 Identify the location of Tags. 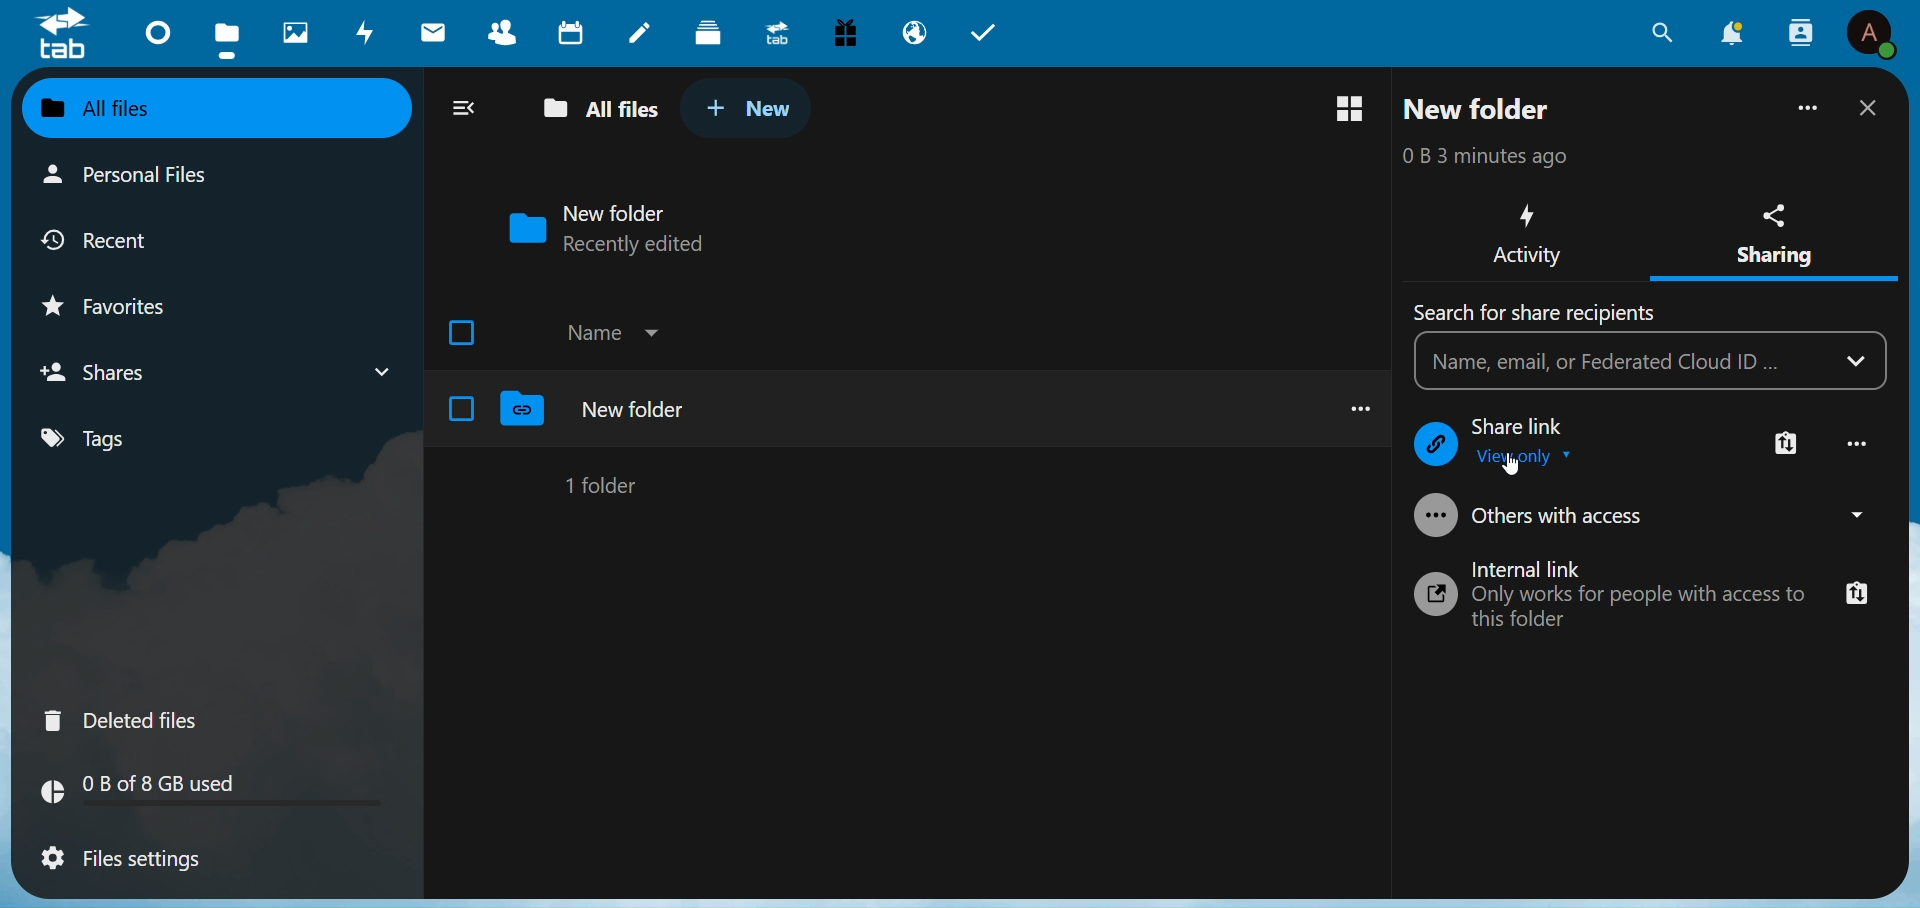
(122, 440).